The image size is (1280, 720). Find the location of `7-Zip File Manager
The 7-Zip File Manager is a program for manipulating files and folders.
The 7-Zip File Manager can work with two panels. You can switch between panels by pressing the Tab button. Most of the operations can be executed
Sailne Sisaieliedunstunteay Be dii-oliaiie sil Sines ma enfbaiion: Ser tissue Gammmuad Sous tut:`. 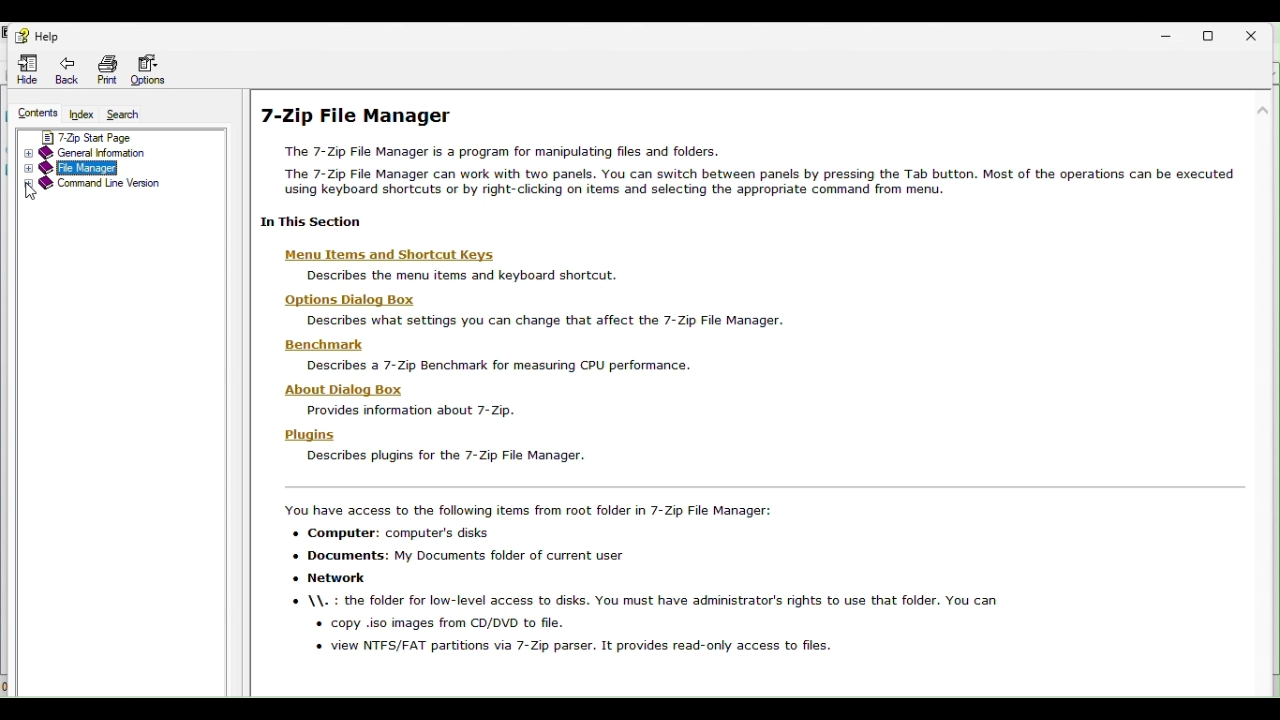

7-Zip File Manager
The 7-Zip File Manager is a program for manipulating files and folders.
The 7-Zip File Manager can work with two panels. You can switch between panels by pressing the Tab button. Most of the operations can be executed
Sailne Sisaieliedunstunteay Be dii-oliaiie sil Sines ma enfbaiion: Ser tissue Gammmuad Sous tut: is located at coordinates (747, 150).